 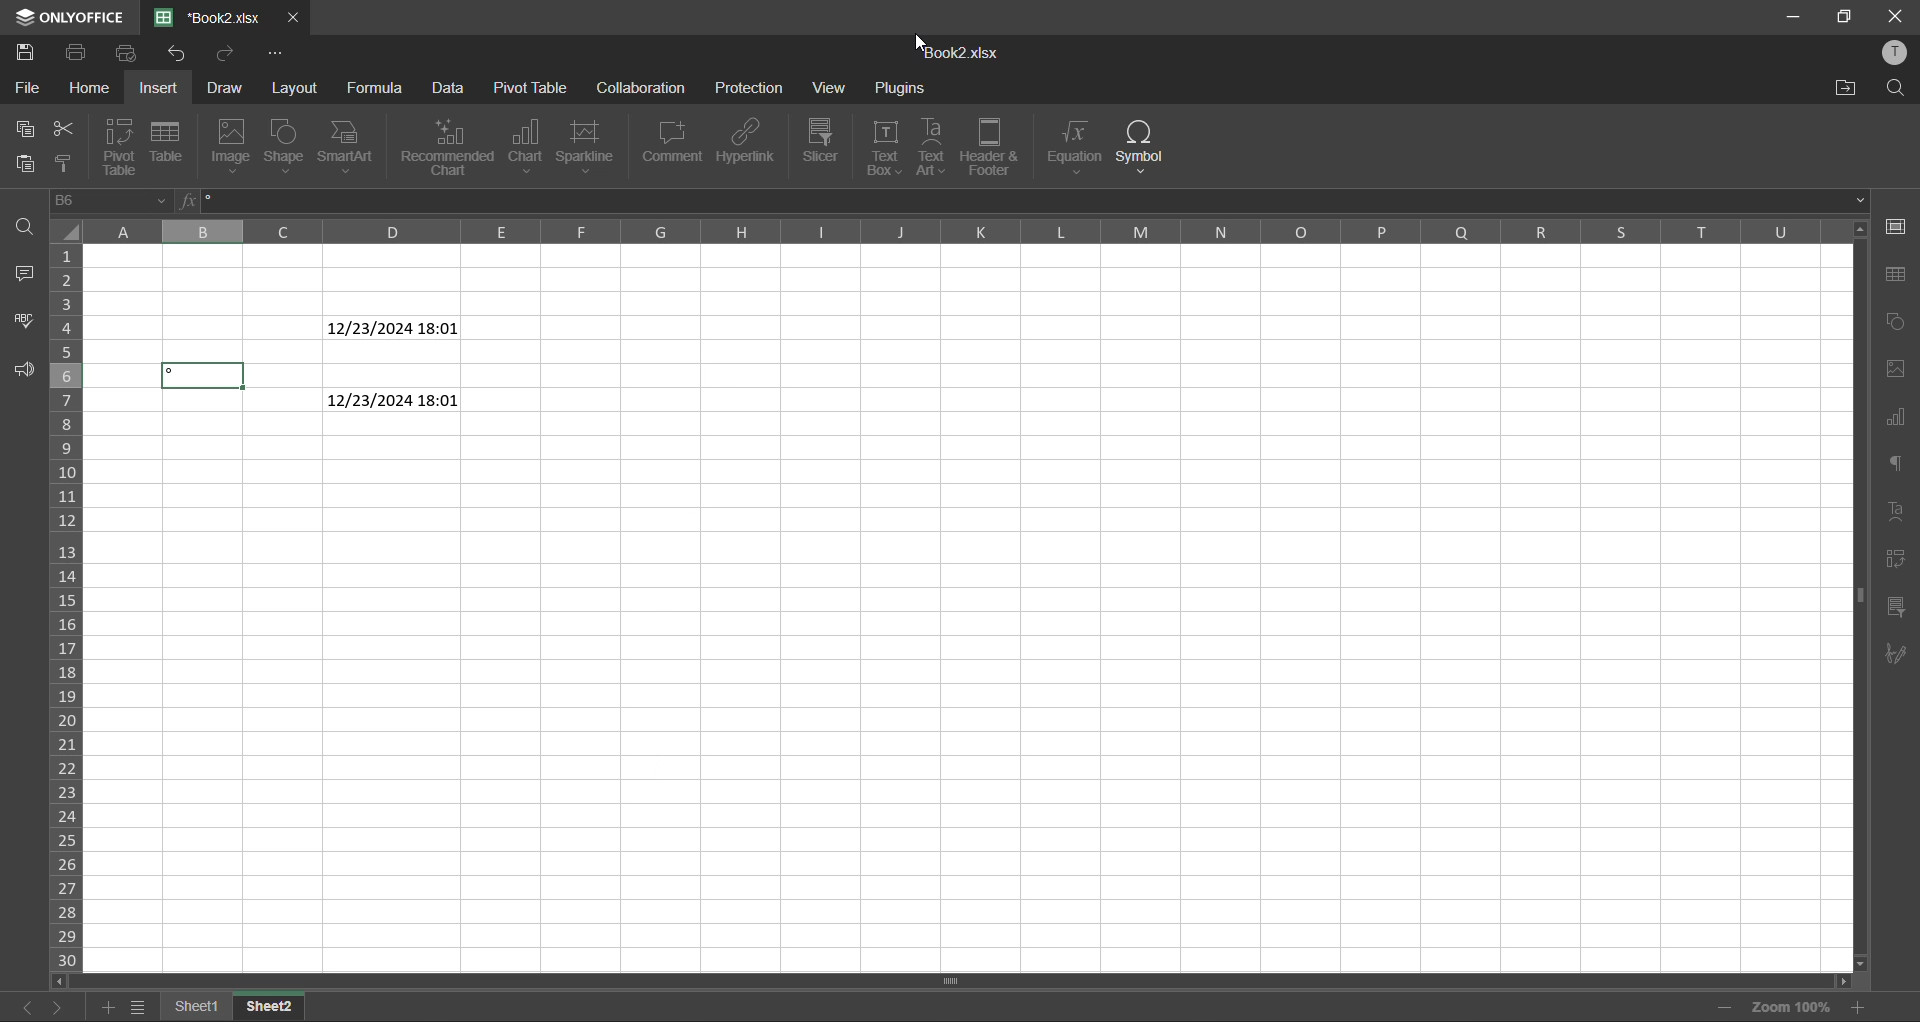 I want to click on book2.xlsx, so click(x=960, y=58).